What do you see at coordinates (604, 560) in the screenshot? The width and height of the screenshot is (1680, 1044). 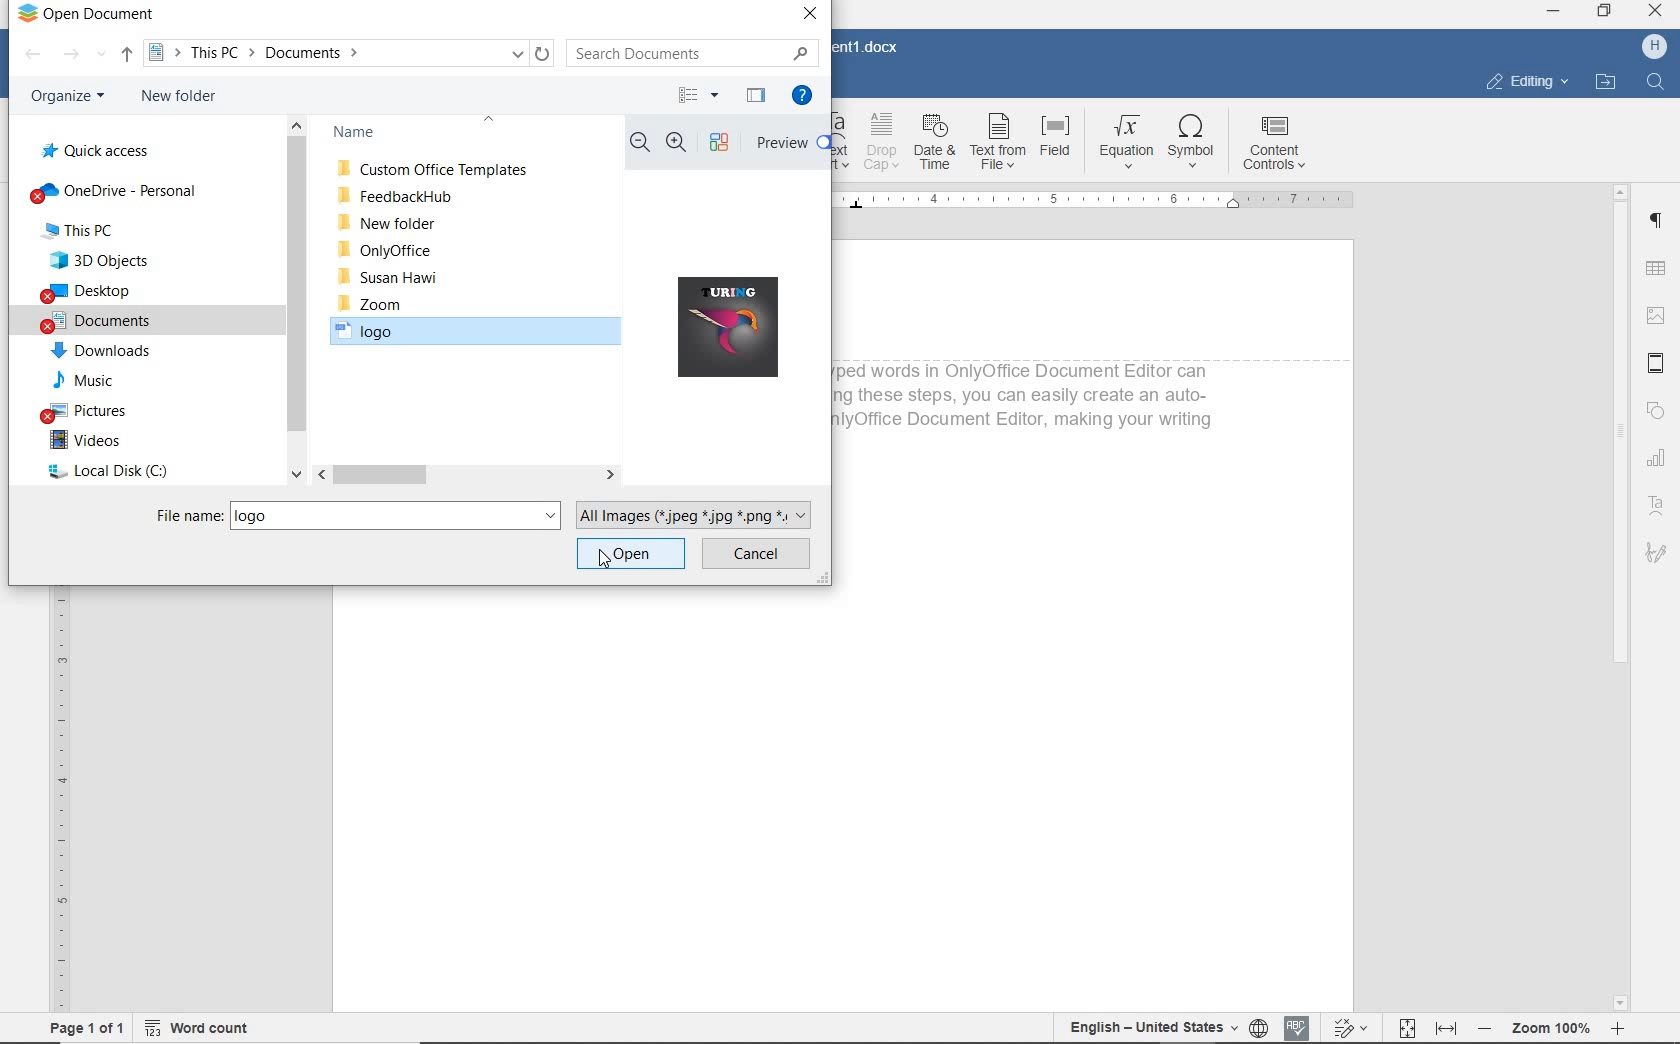 I see `cursor` at bounding box center [604, 560].